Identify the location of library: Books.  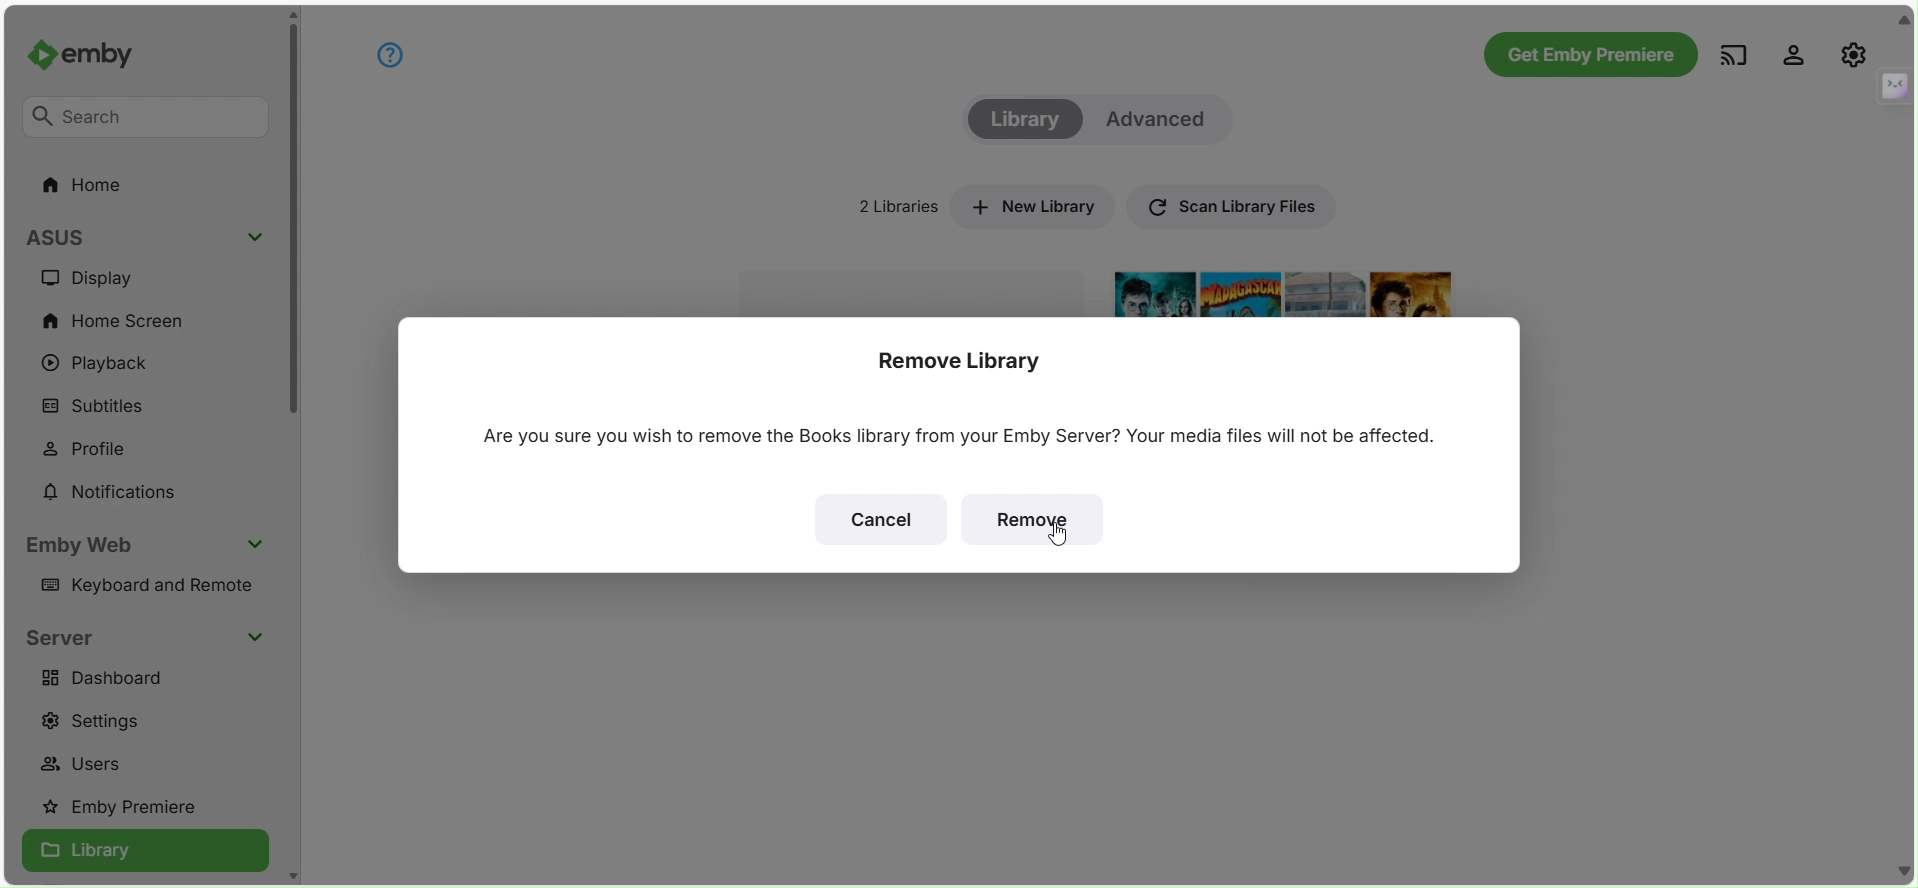
(913, 288).